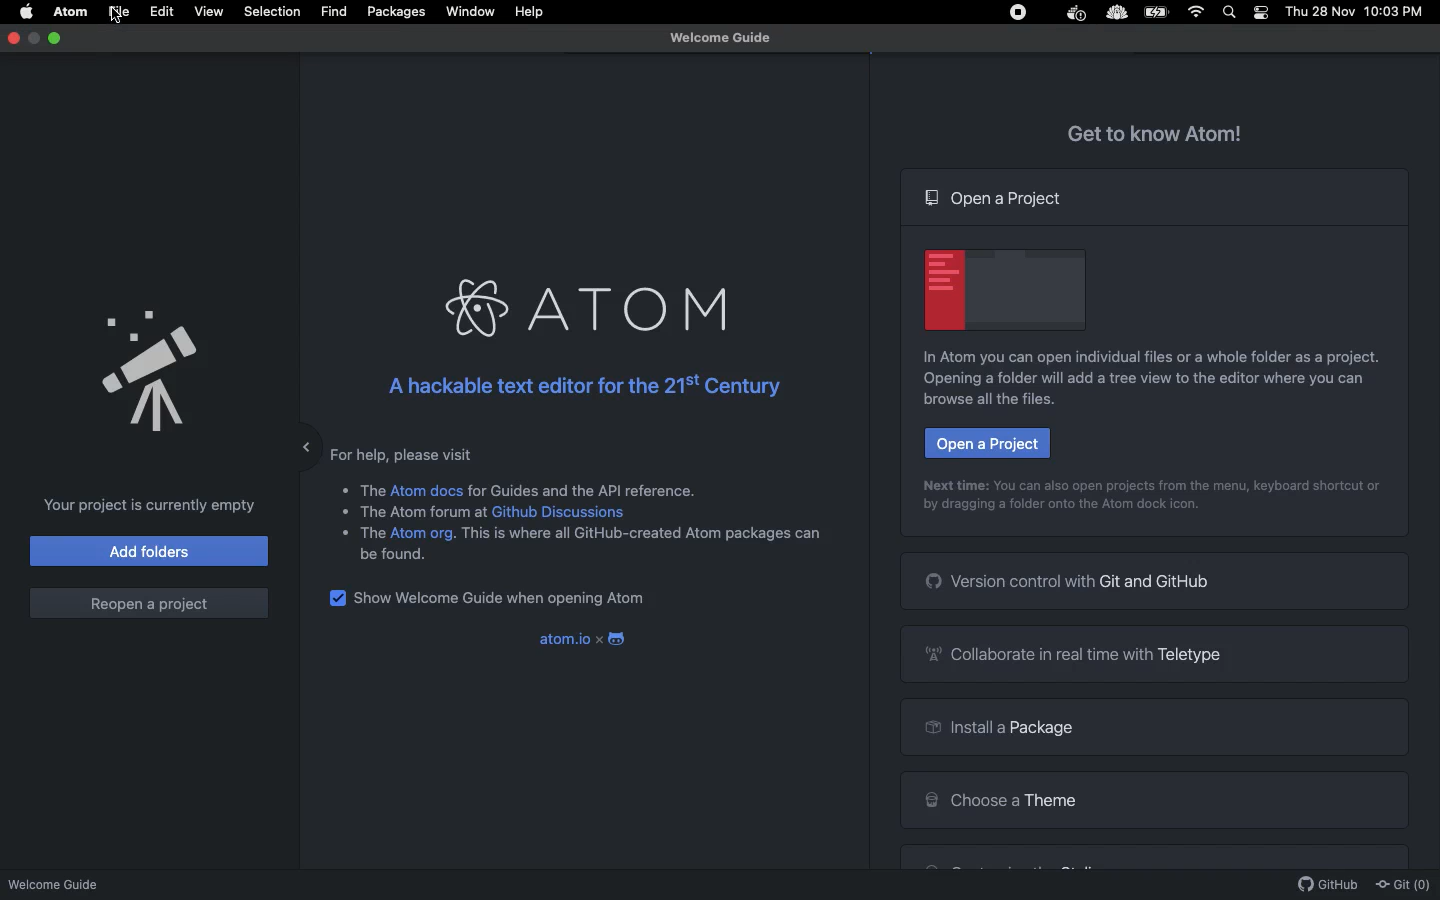 This screenshot has width=1440, height=900. I want to click on Atom, so click(582, 309).